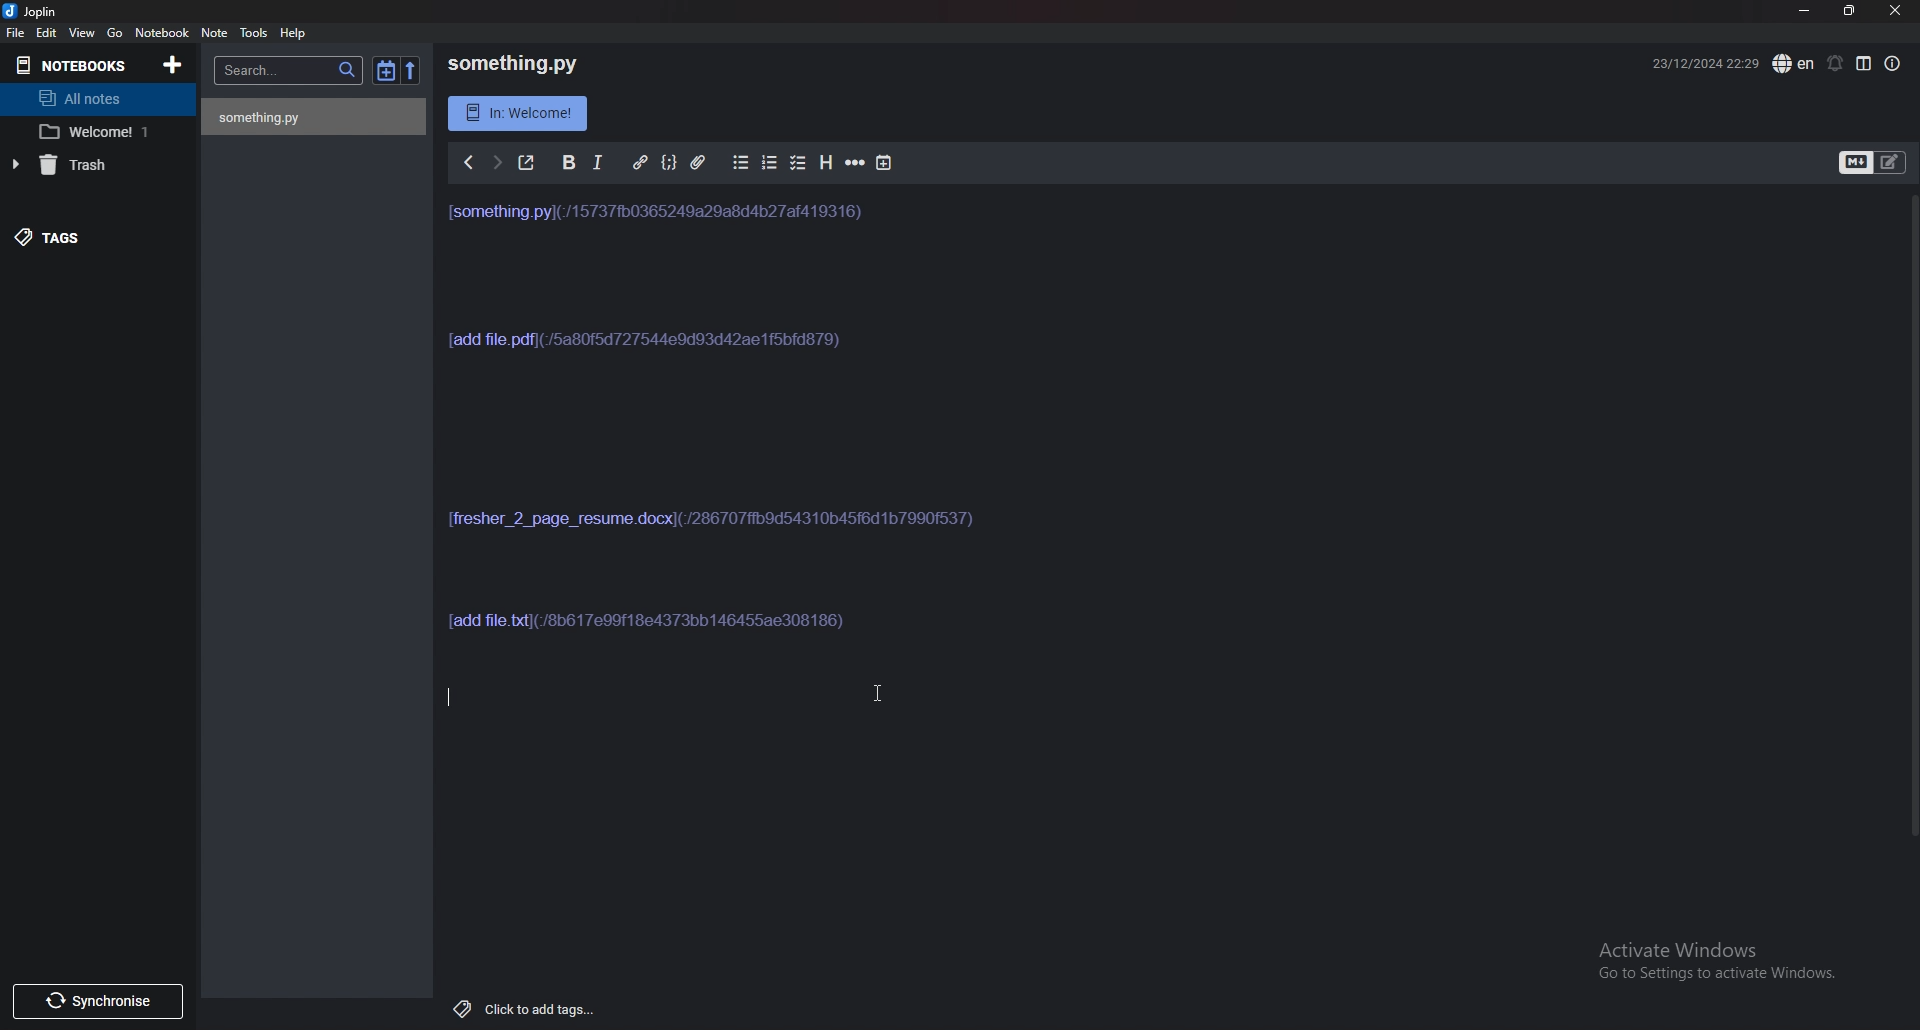 Image resolution: width=1920 pixels, height=1030 pixels. What do you see at coordinates (17, 33) in the screenshot?
I see `File` at bounding box center [17, 33].